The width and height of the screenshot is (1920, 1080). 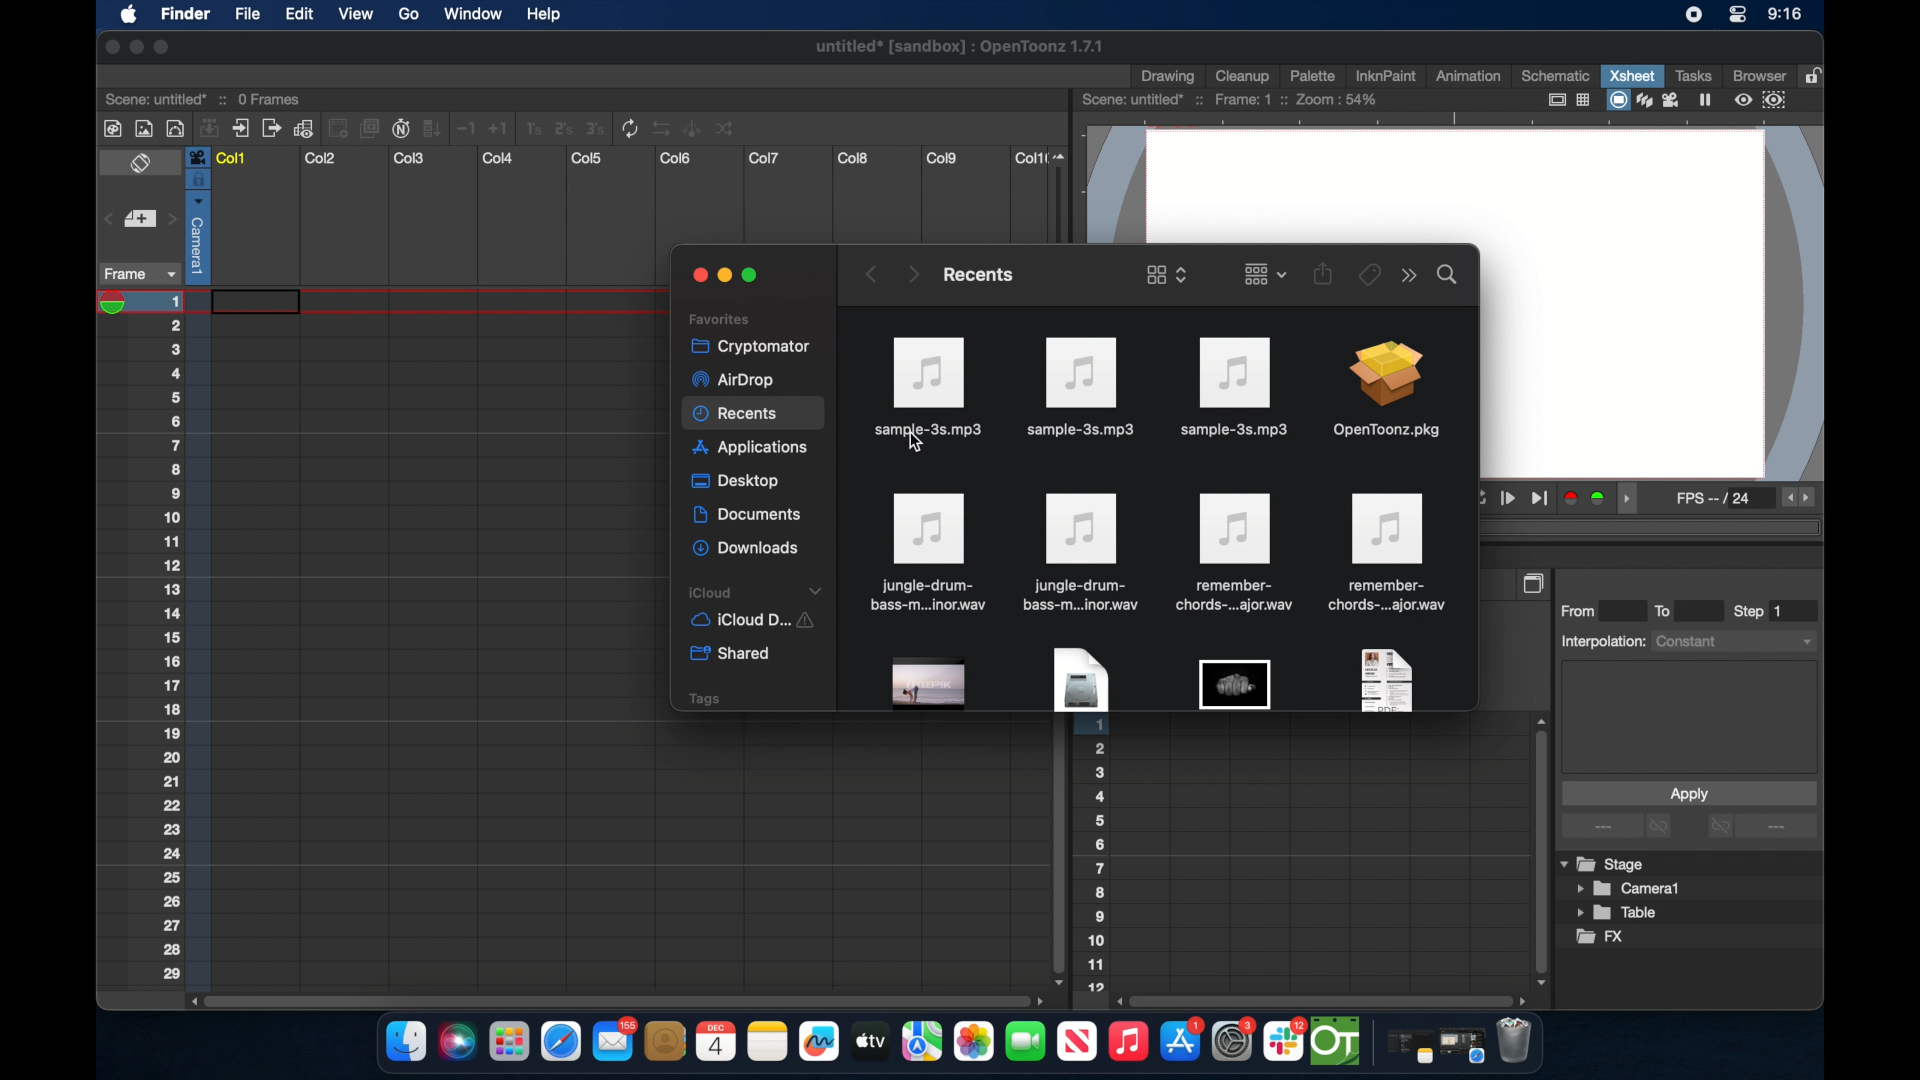 I want to click on desktop, so click(x=738, y=482).